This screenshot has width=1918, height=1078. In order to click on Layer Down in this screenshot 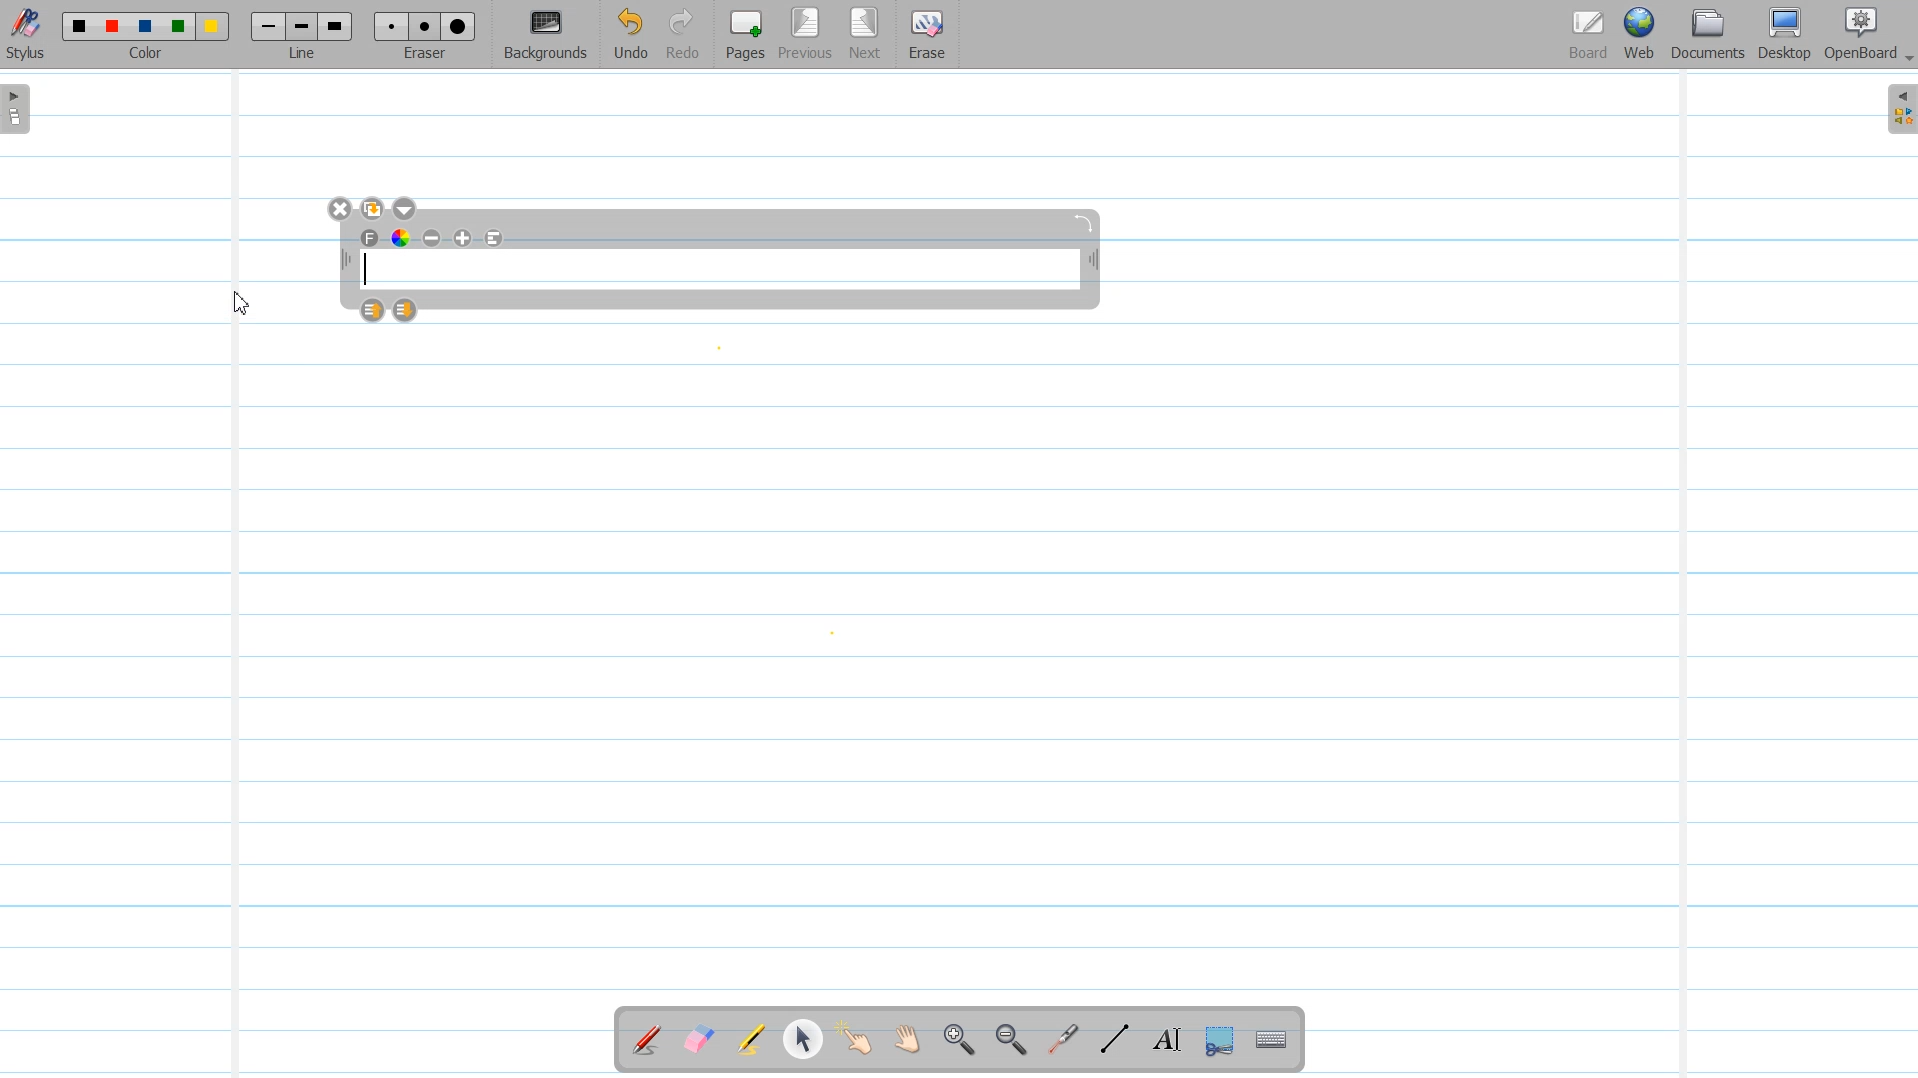, I will do `click(406, 310)`.